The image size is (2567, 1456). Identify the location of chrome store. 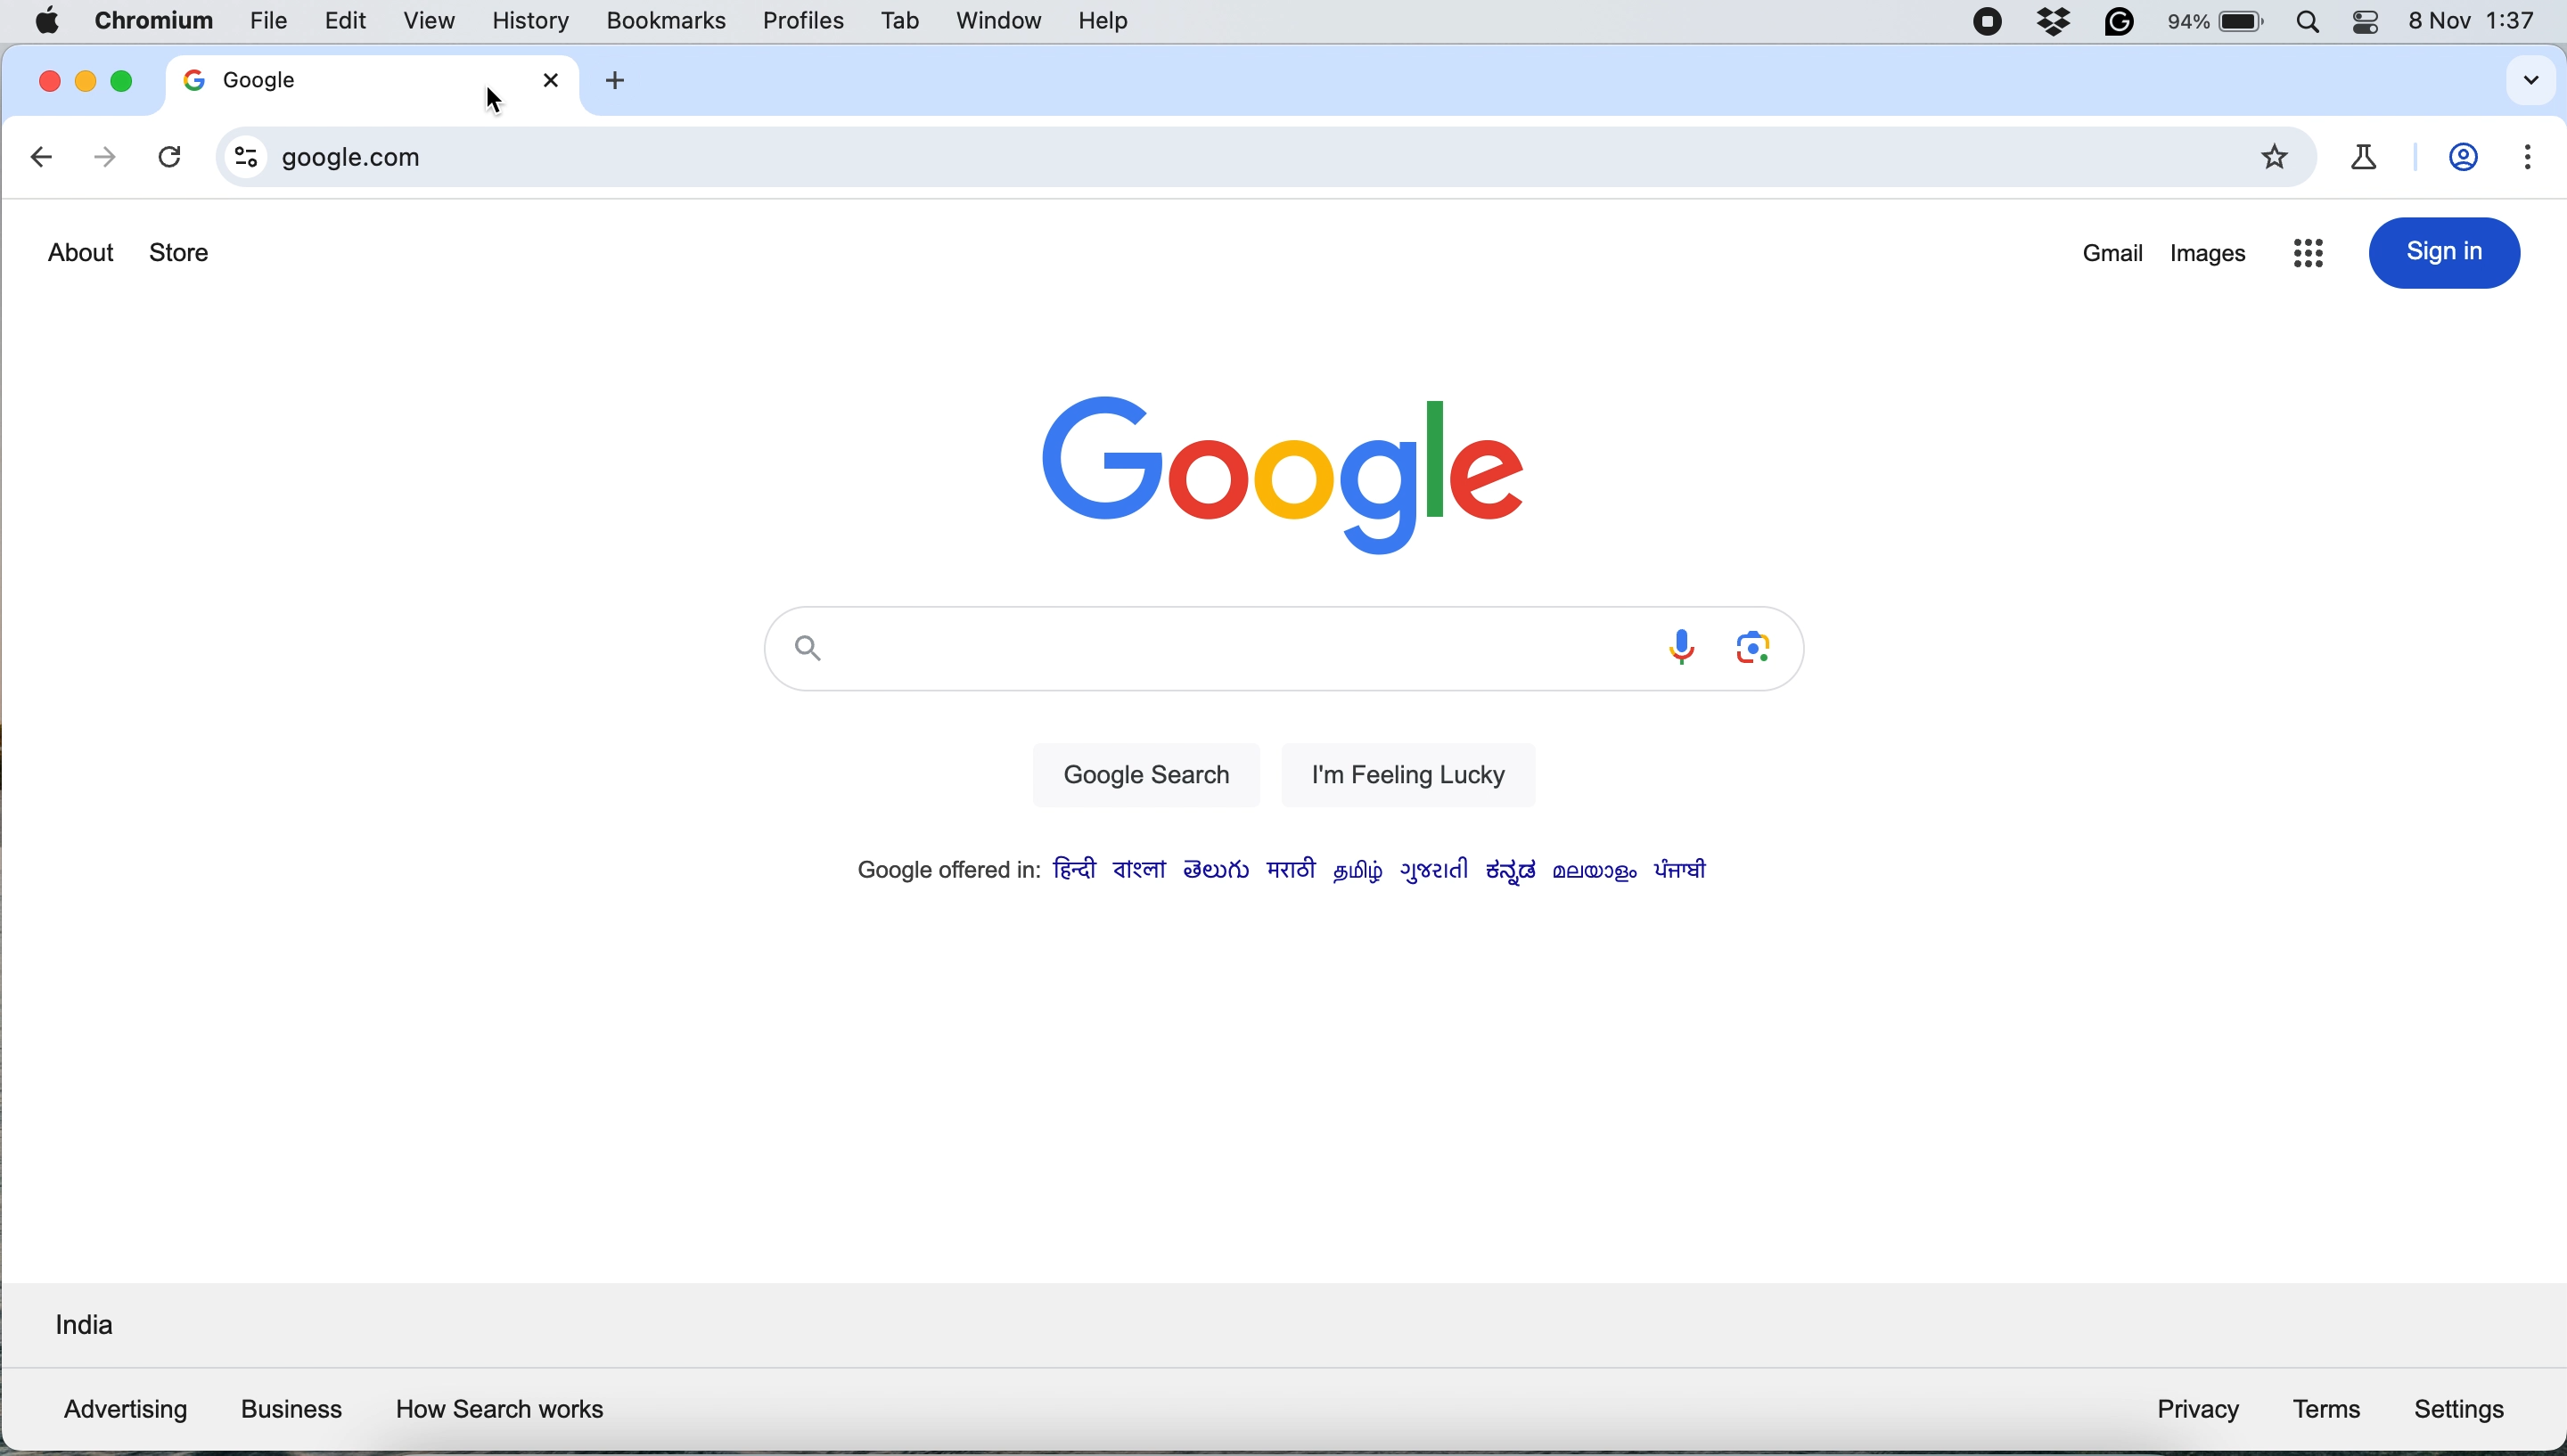
(2308, 257).